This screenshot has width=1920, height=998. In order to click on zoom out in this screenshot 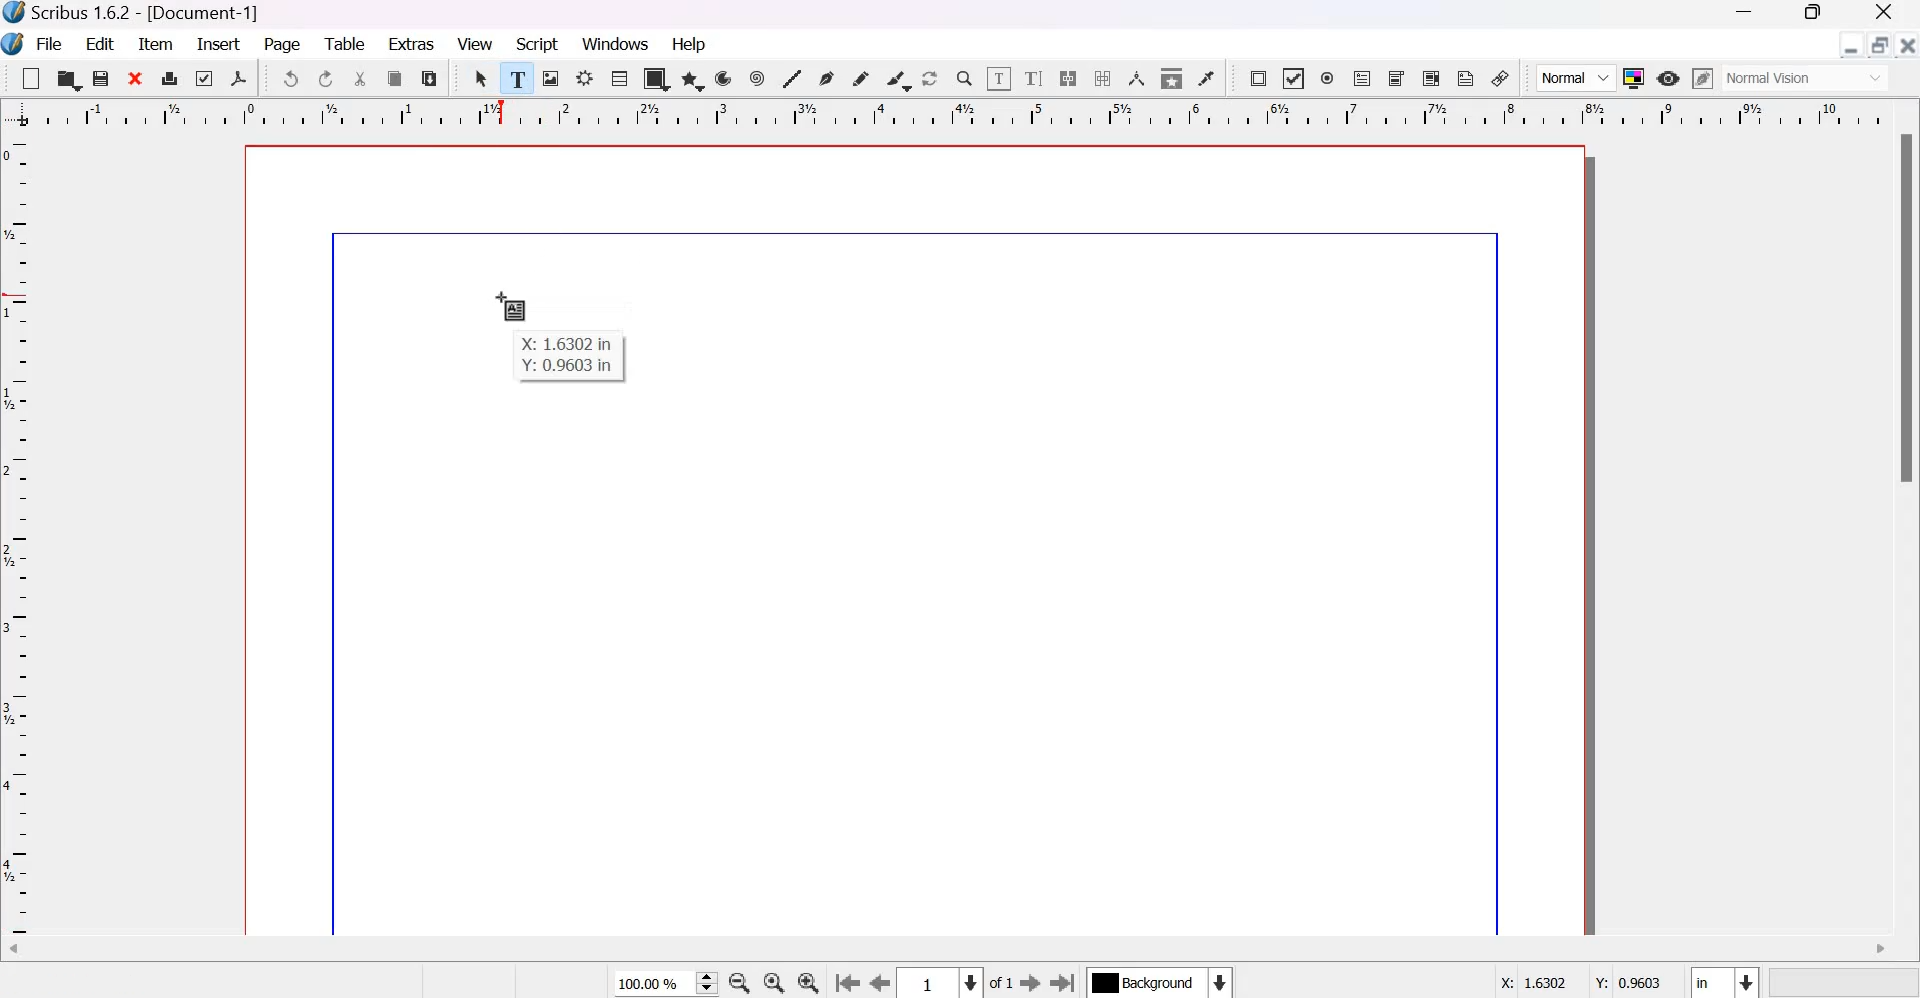, I will do `click(739, 983)`.